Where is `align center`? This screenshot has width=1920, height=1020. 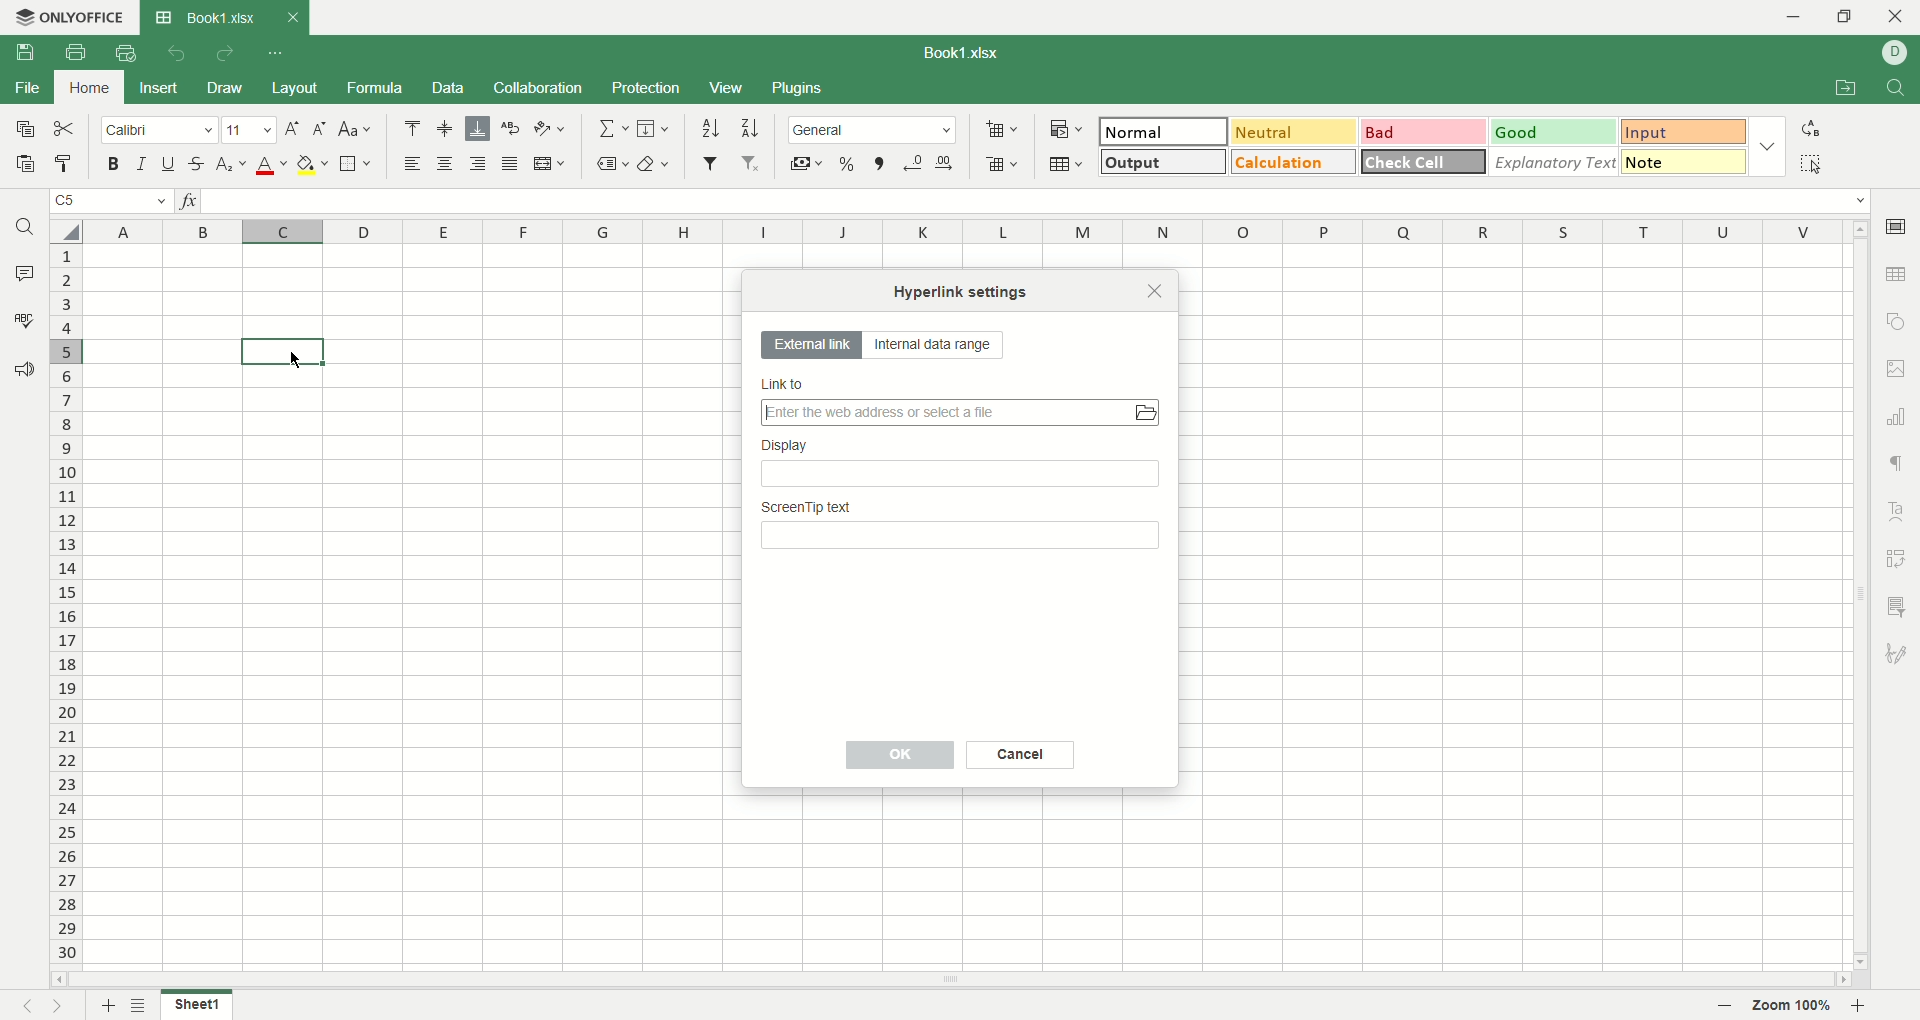
align center is located at coordinates (446, 129).